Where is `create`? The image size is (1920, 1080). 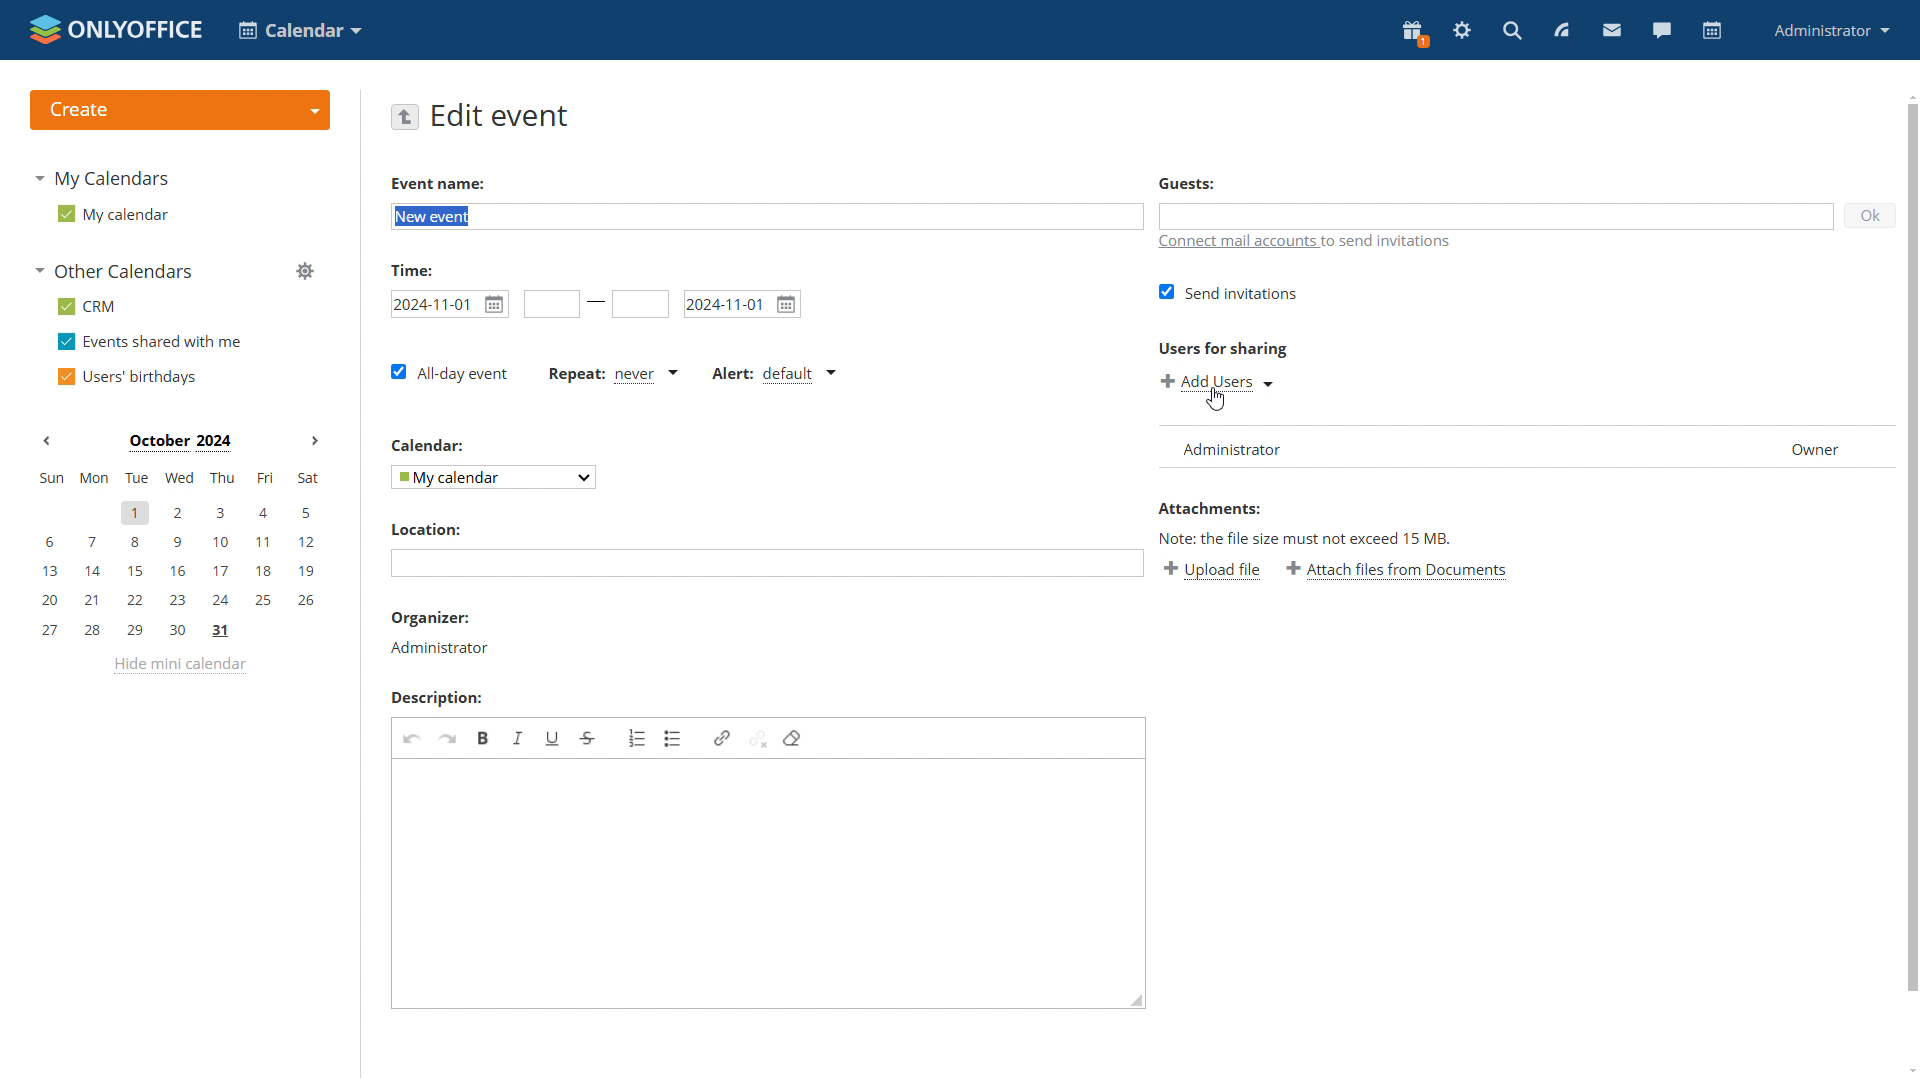
create is located at coordinates (180, 110).